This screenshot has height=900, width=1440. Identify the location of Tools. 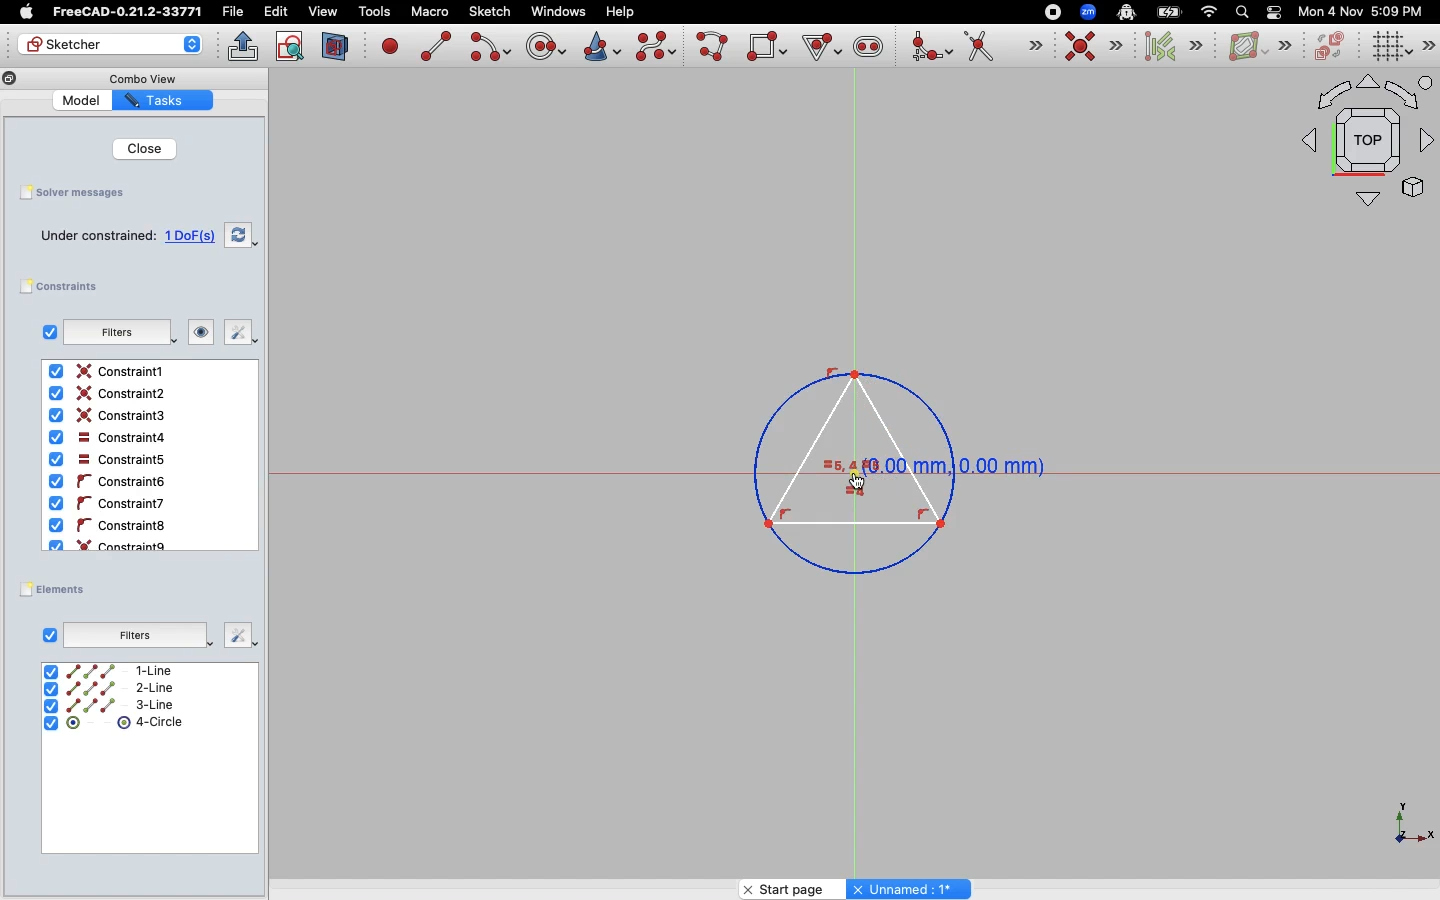
(374, 13).